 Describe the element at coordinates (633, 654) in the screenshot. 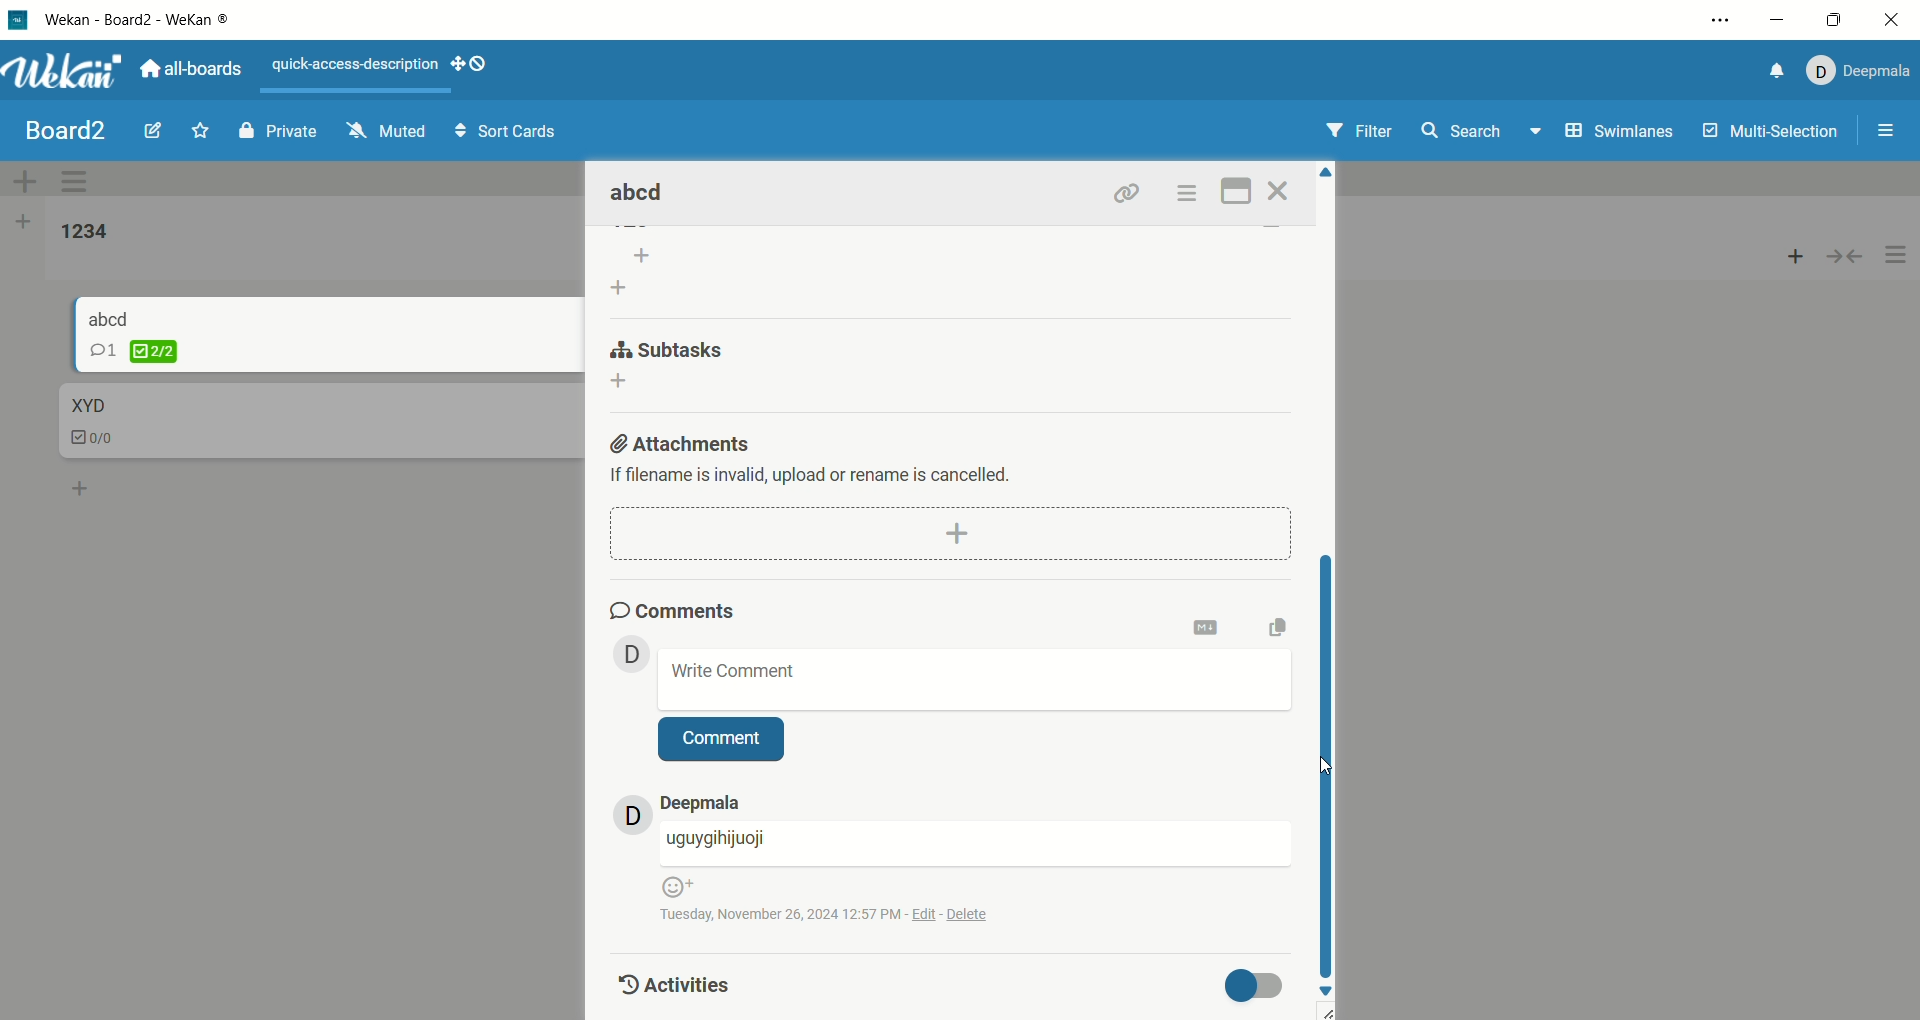

I see `avatar` at that location.